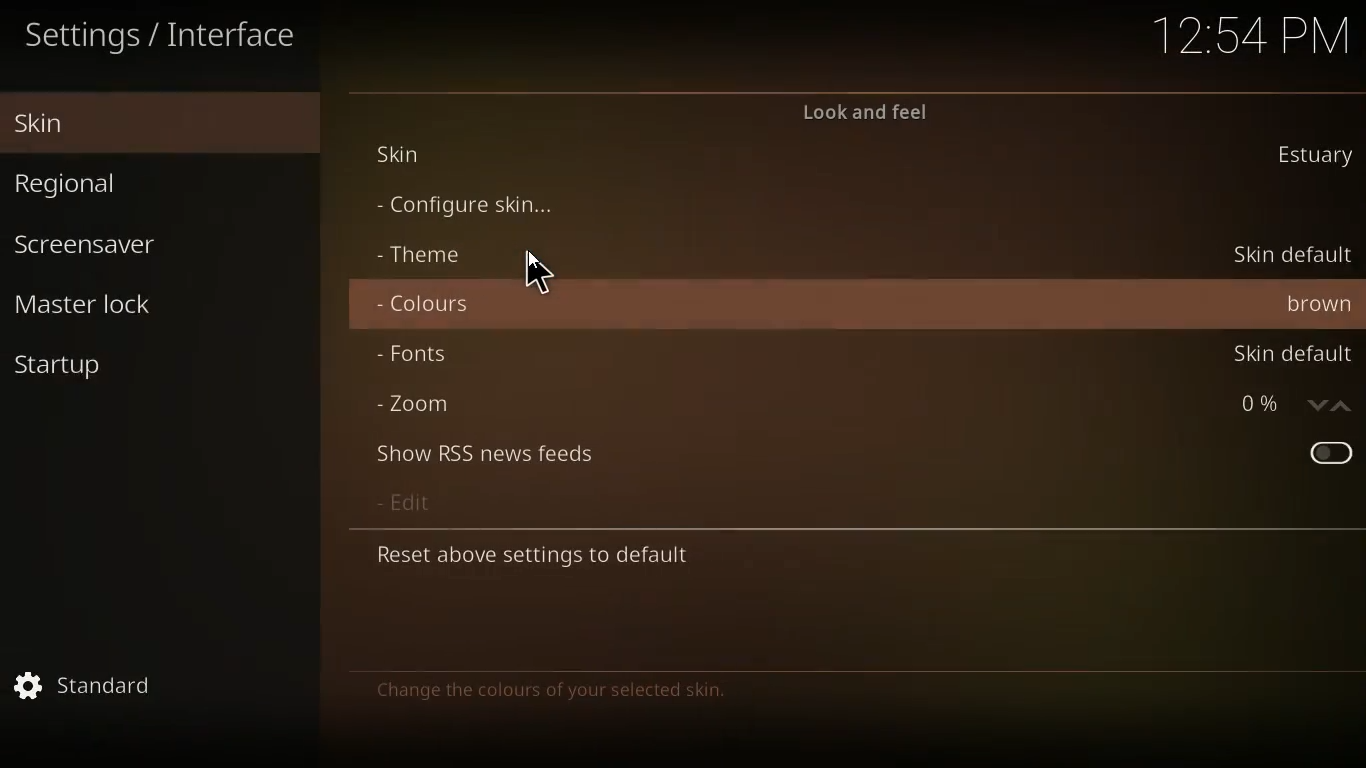  Describe the element at coordinates (479, 455) in the screenshot. I see `Show RSS news feeds` at that location.